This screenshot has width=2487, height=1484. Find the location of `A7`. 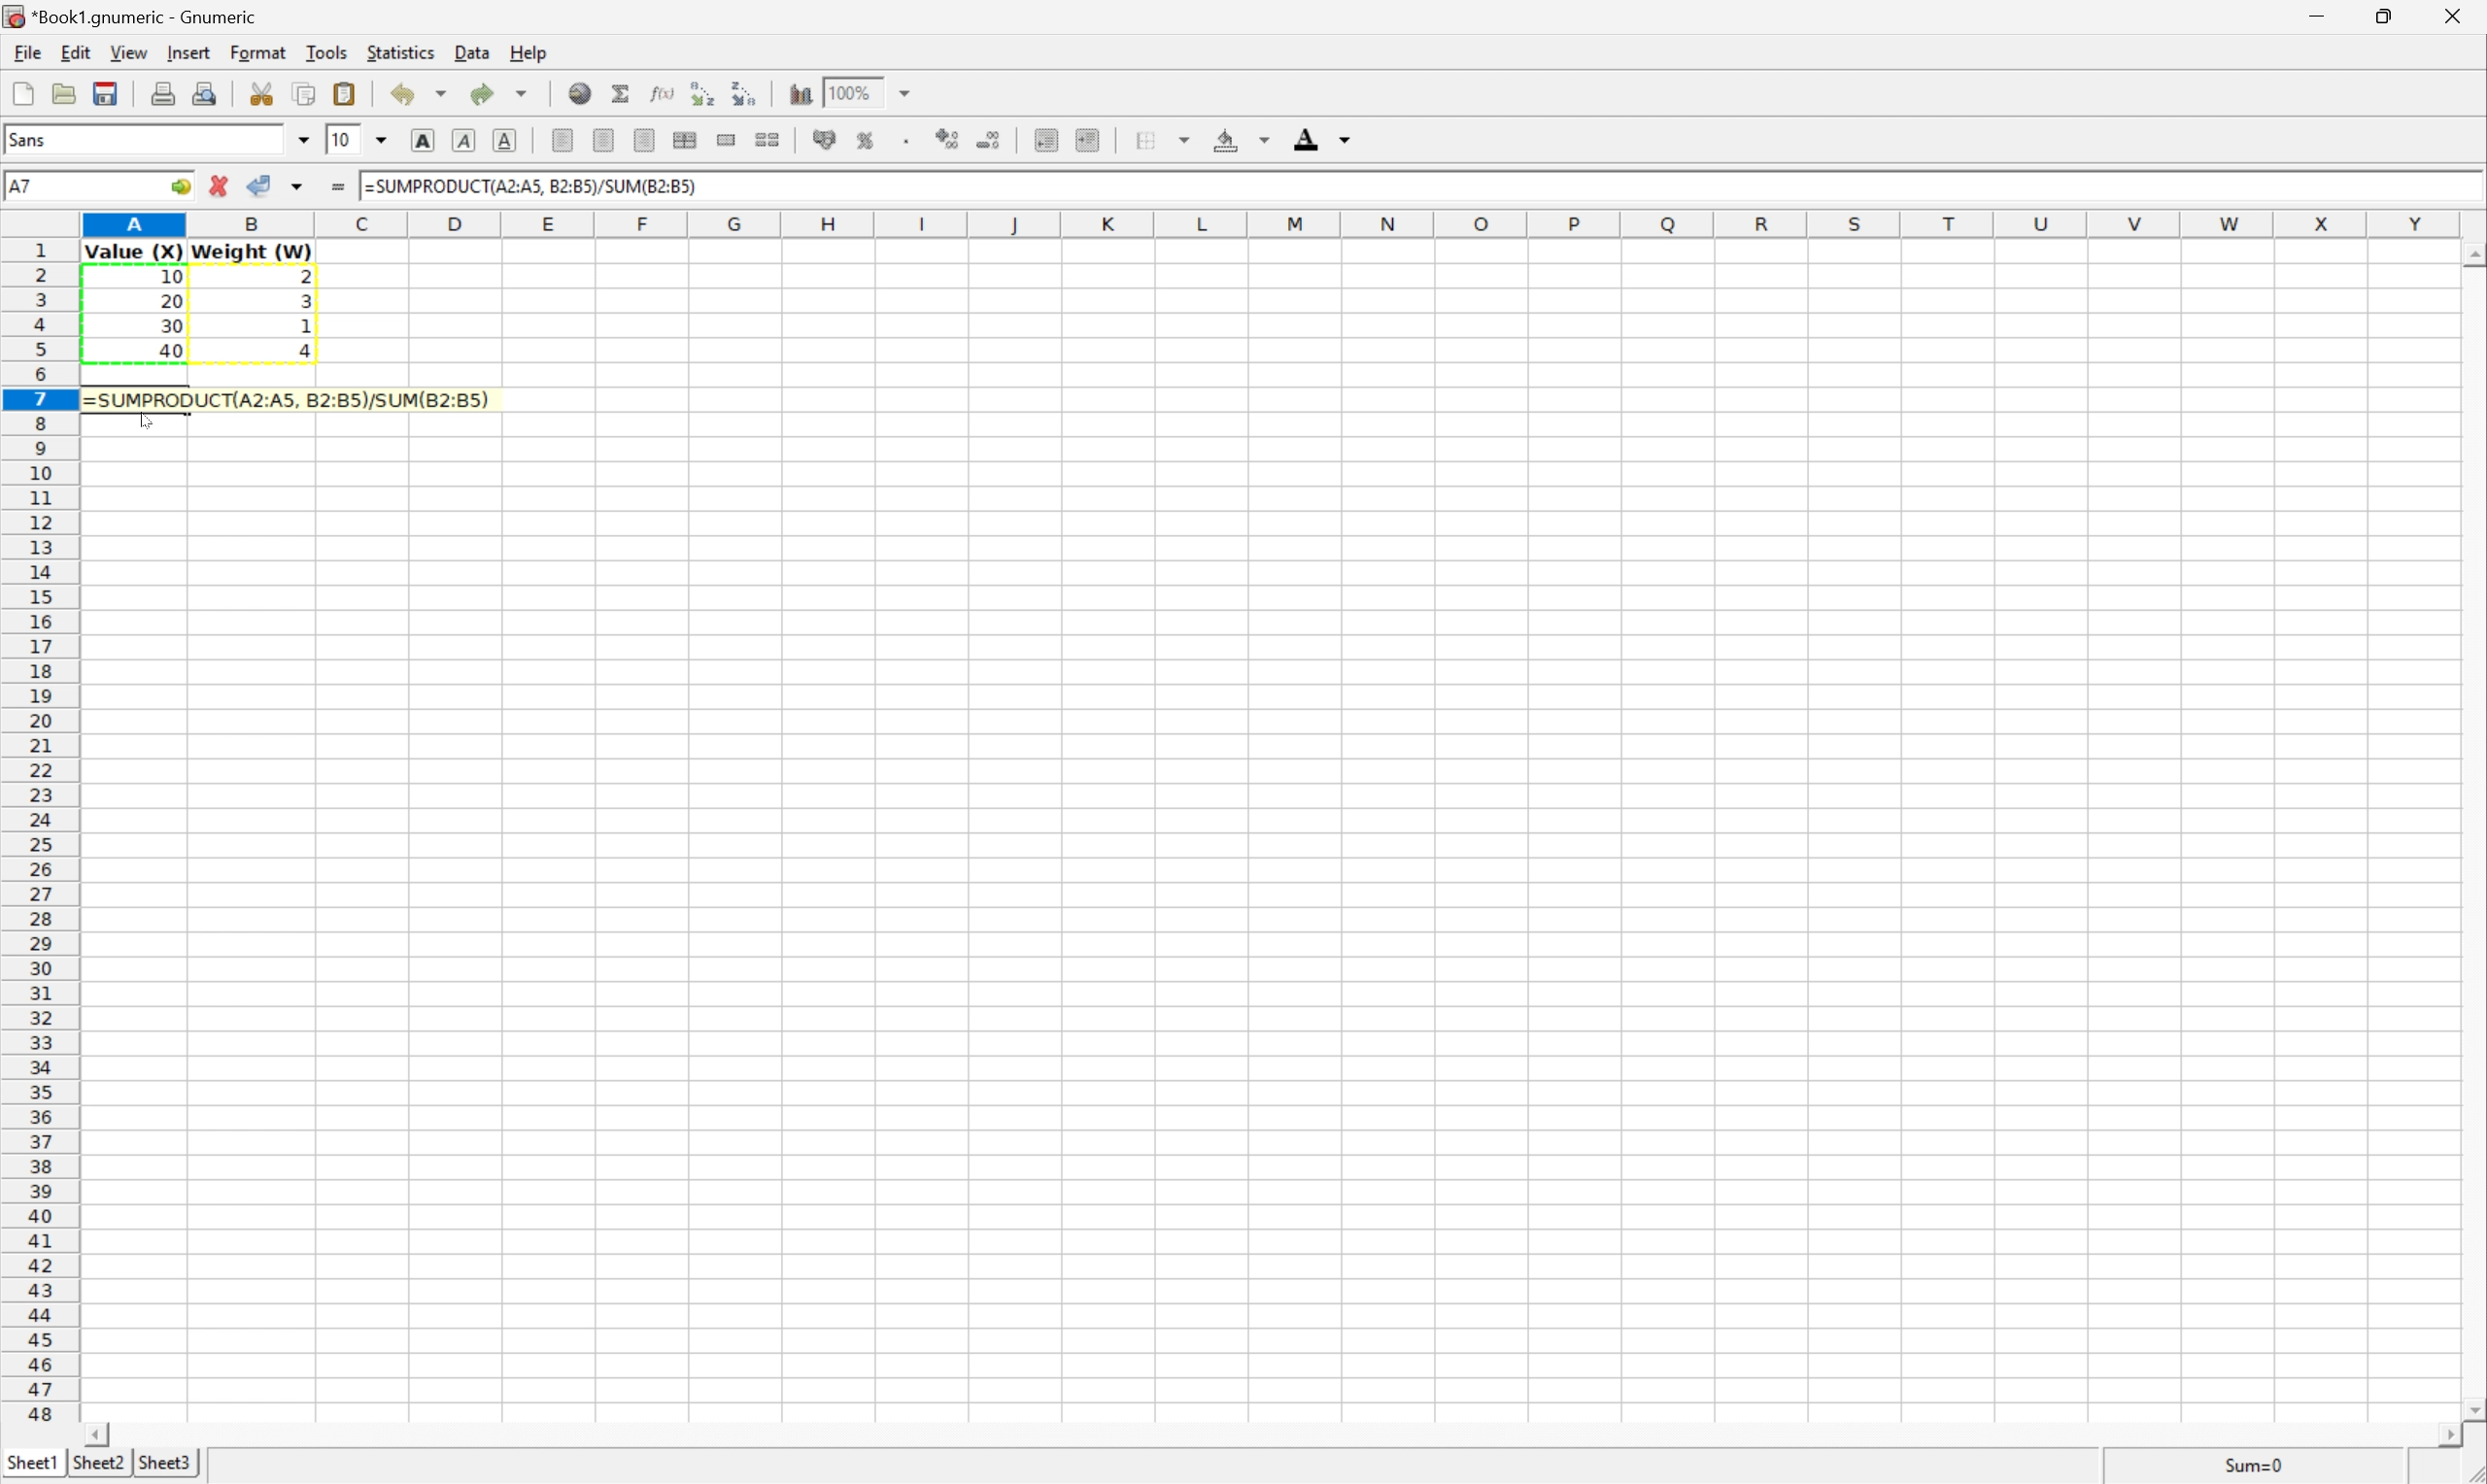

A7 is located at coordinates (19, 183).